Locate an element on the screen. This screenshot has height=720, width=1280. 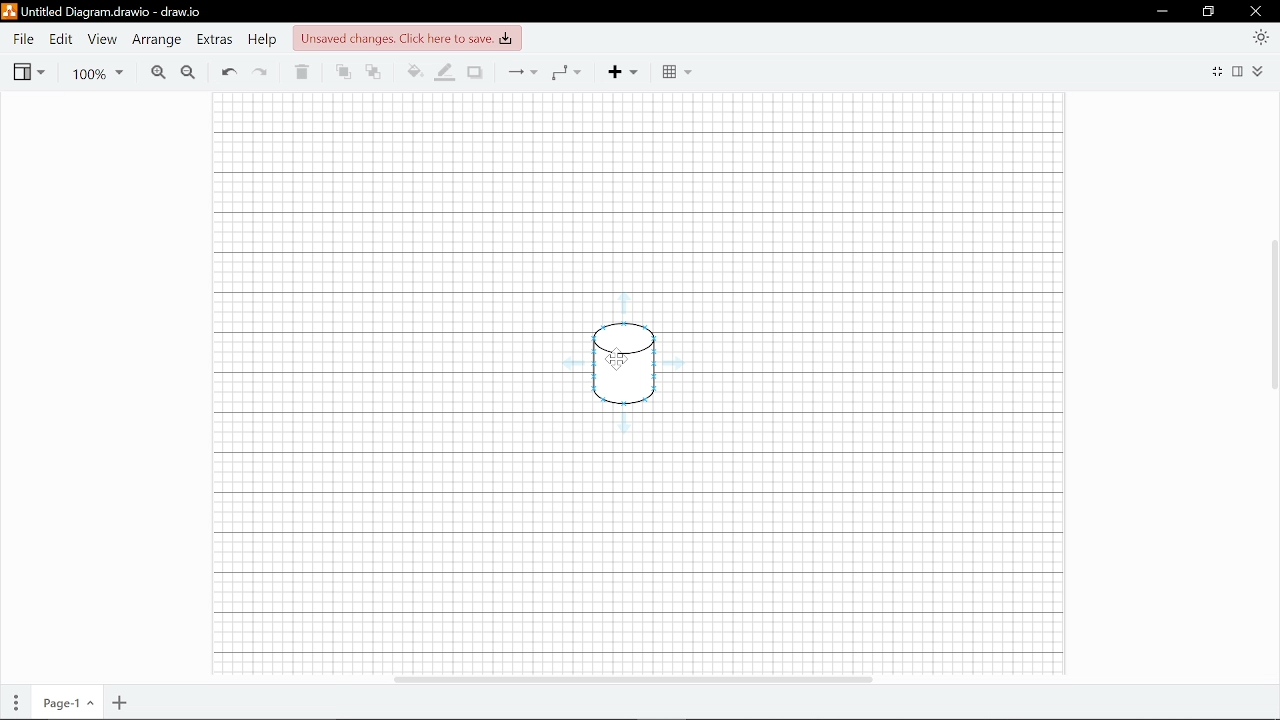
Format is located at coordinates (1238, 71).